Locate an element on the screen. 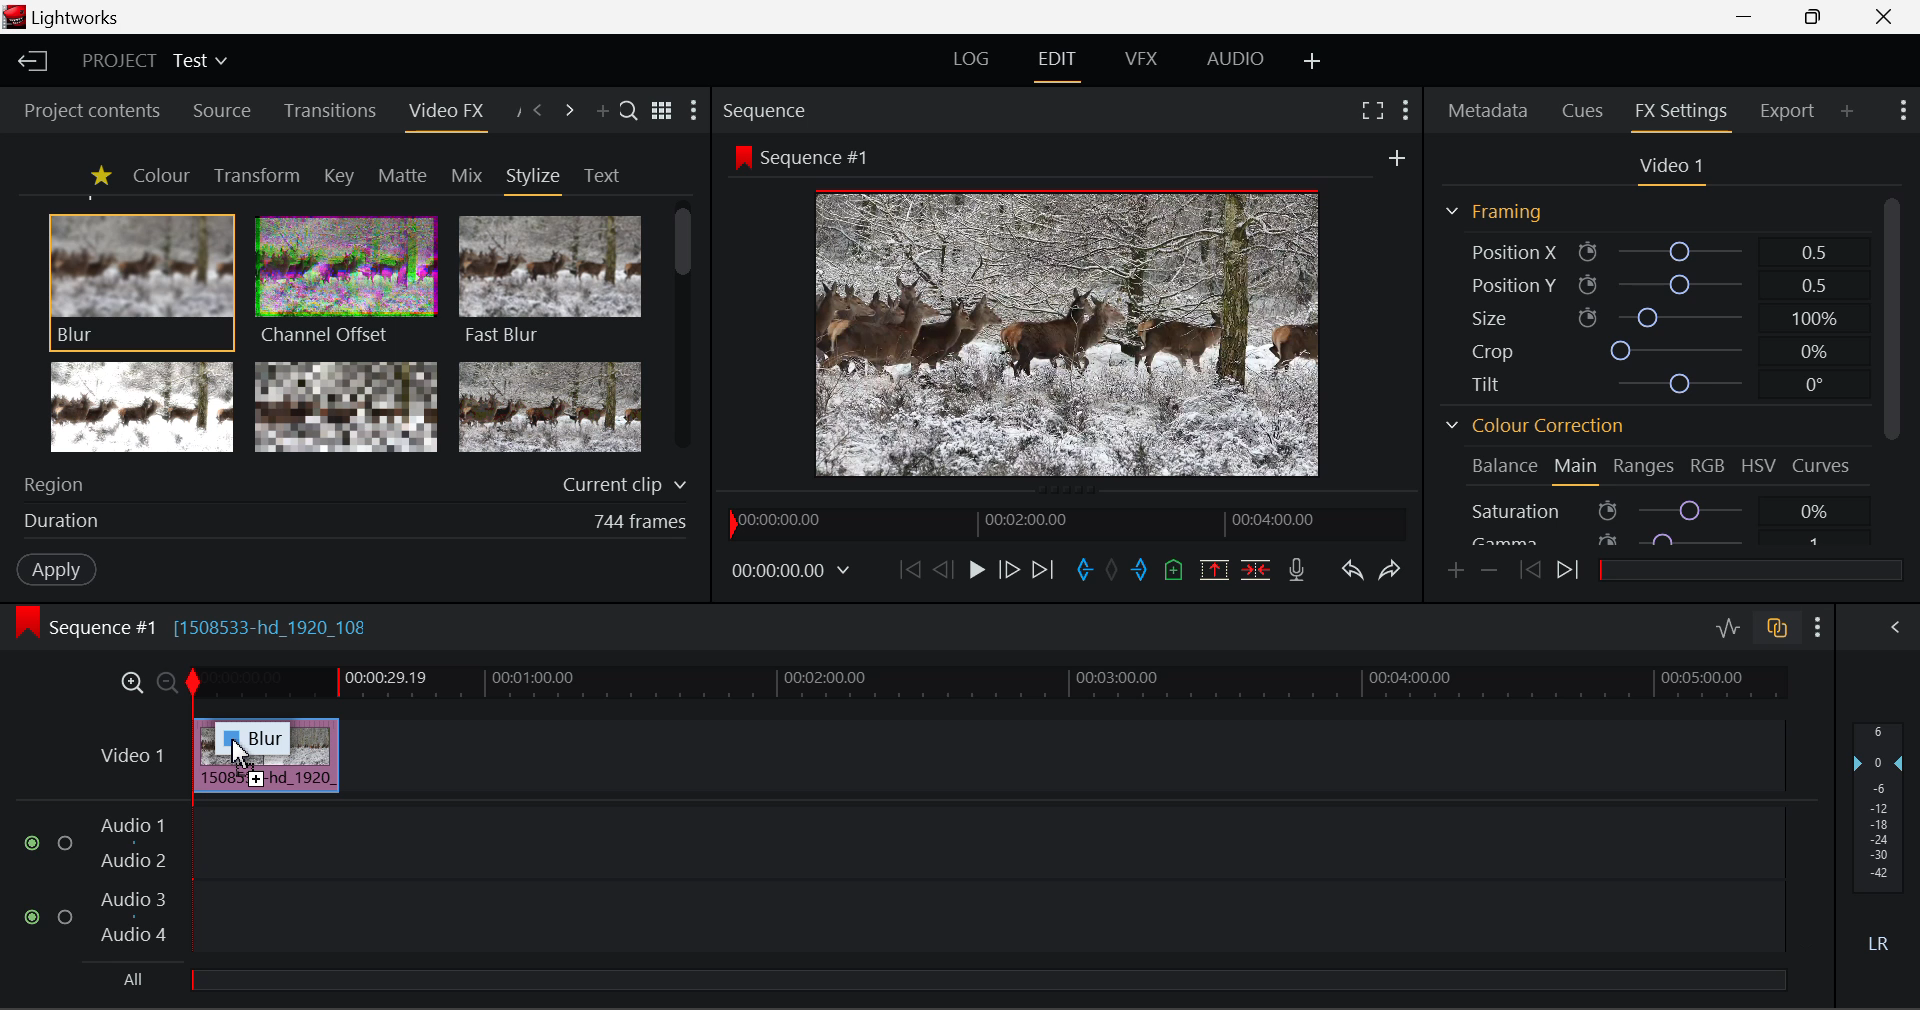 The width and height of the screenshot is (1920, 1010). Curves is located at coordinates (1824, 467).